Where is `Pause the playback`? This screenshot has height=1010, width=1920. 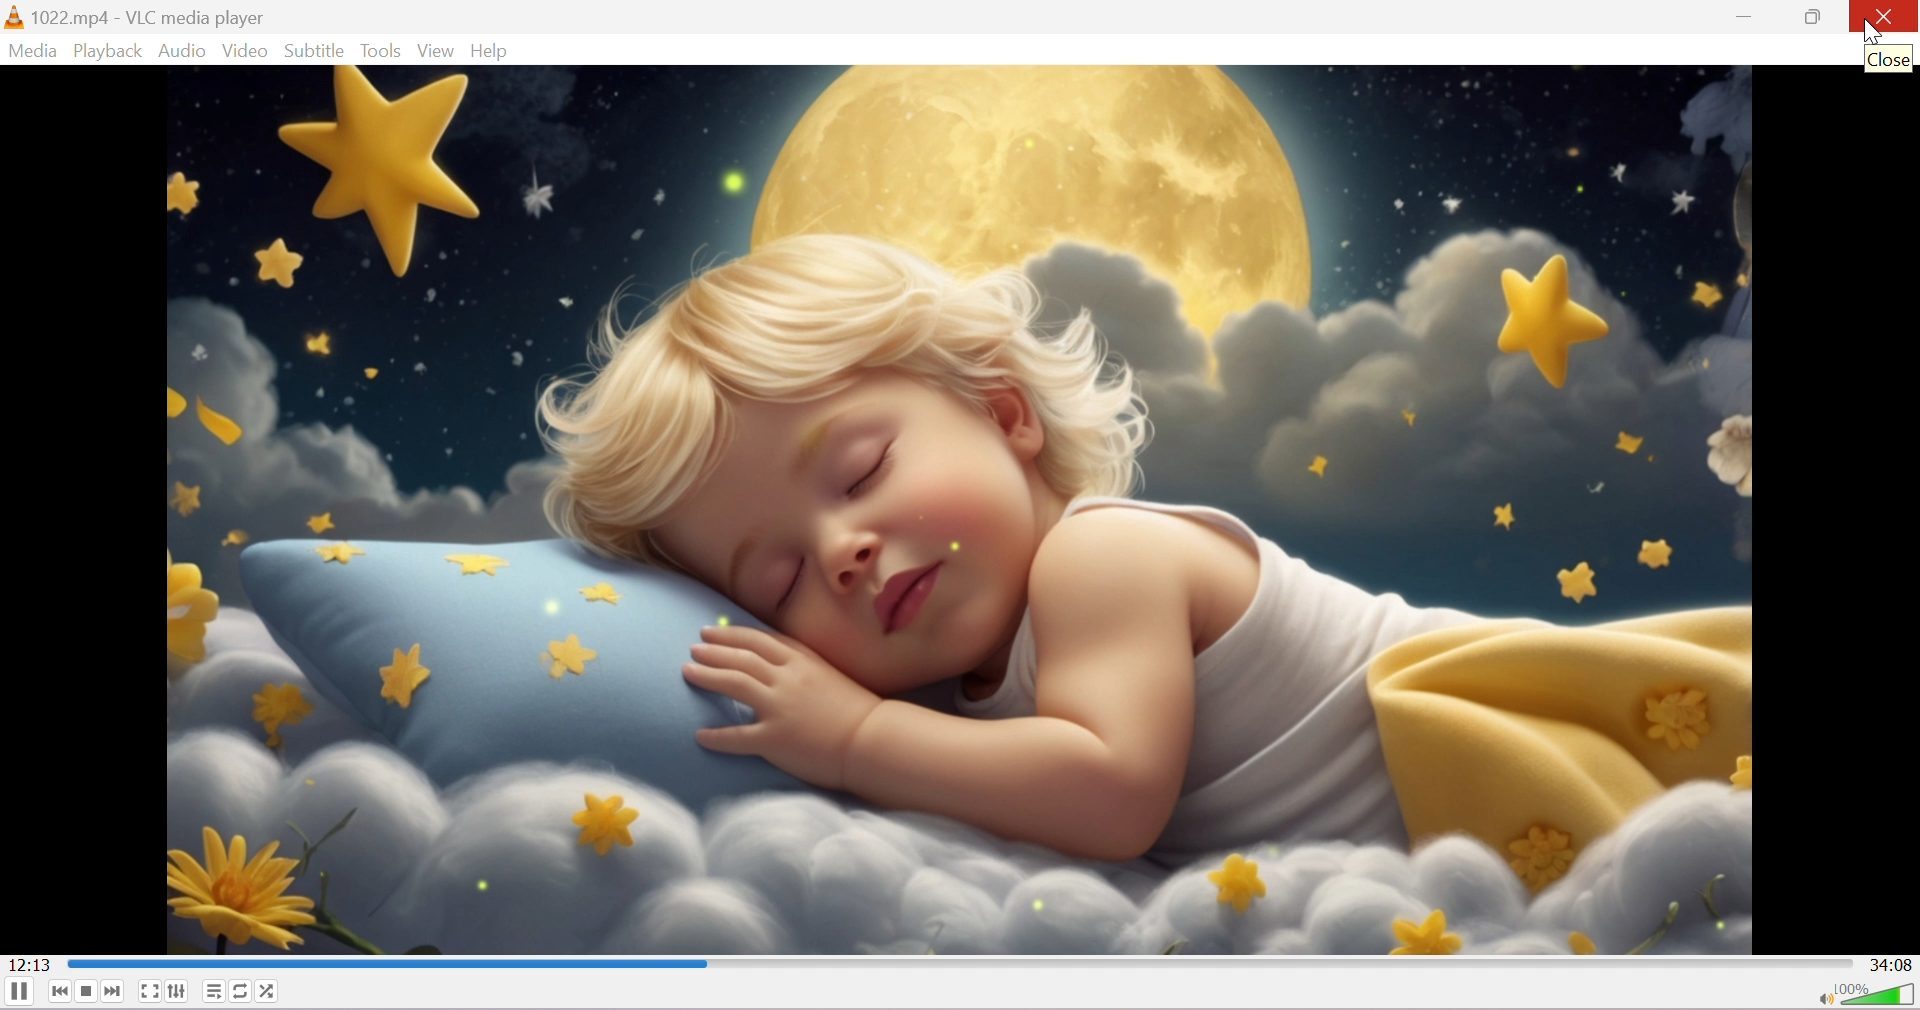 Pause the playback is located at coordinates (18, 992).